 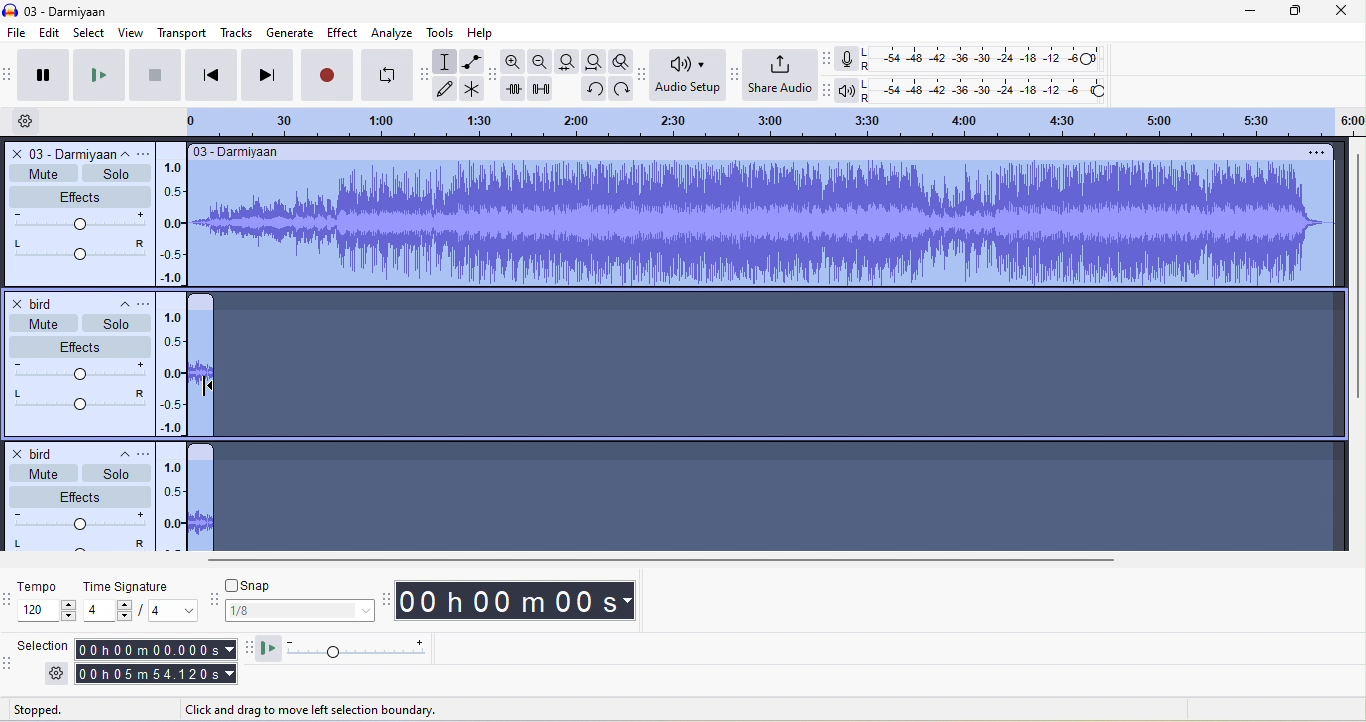 What do you see at coordinates (59, 153) in the screenshot?
I see `o3 darmiyaan` at bounding box center [59, 153].